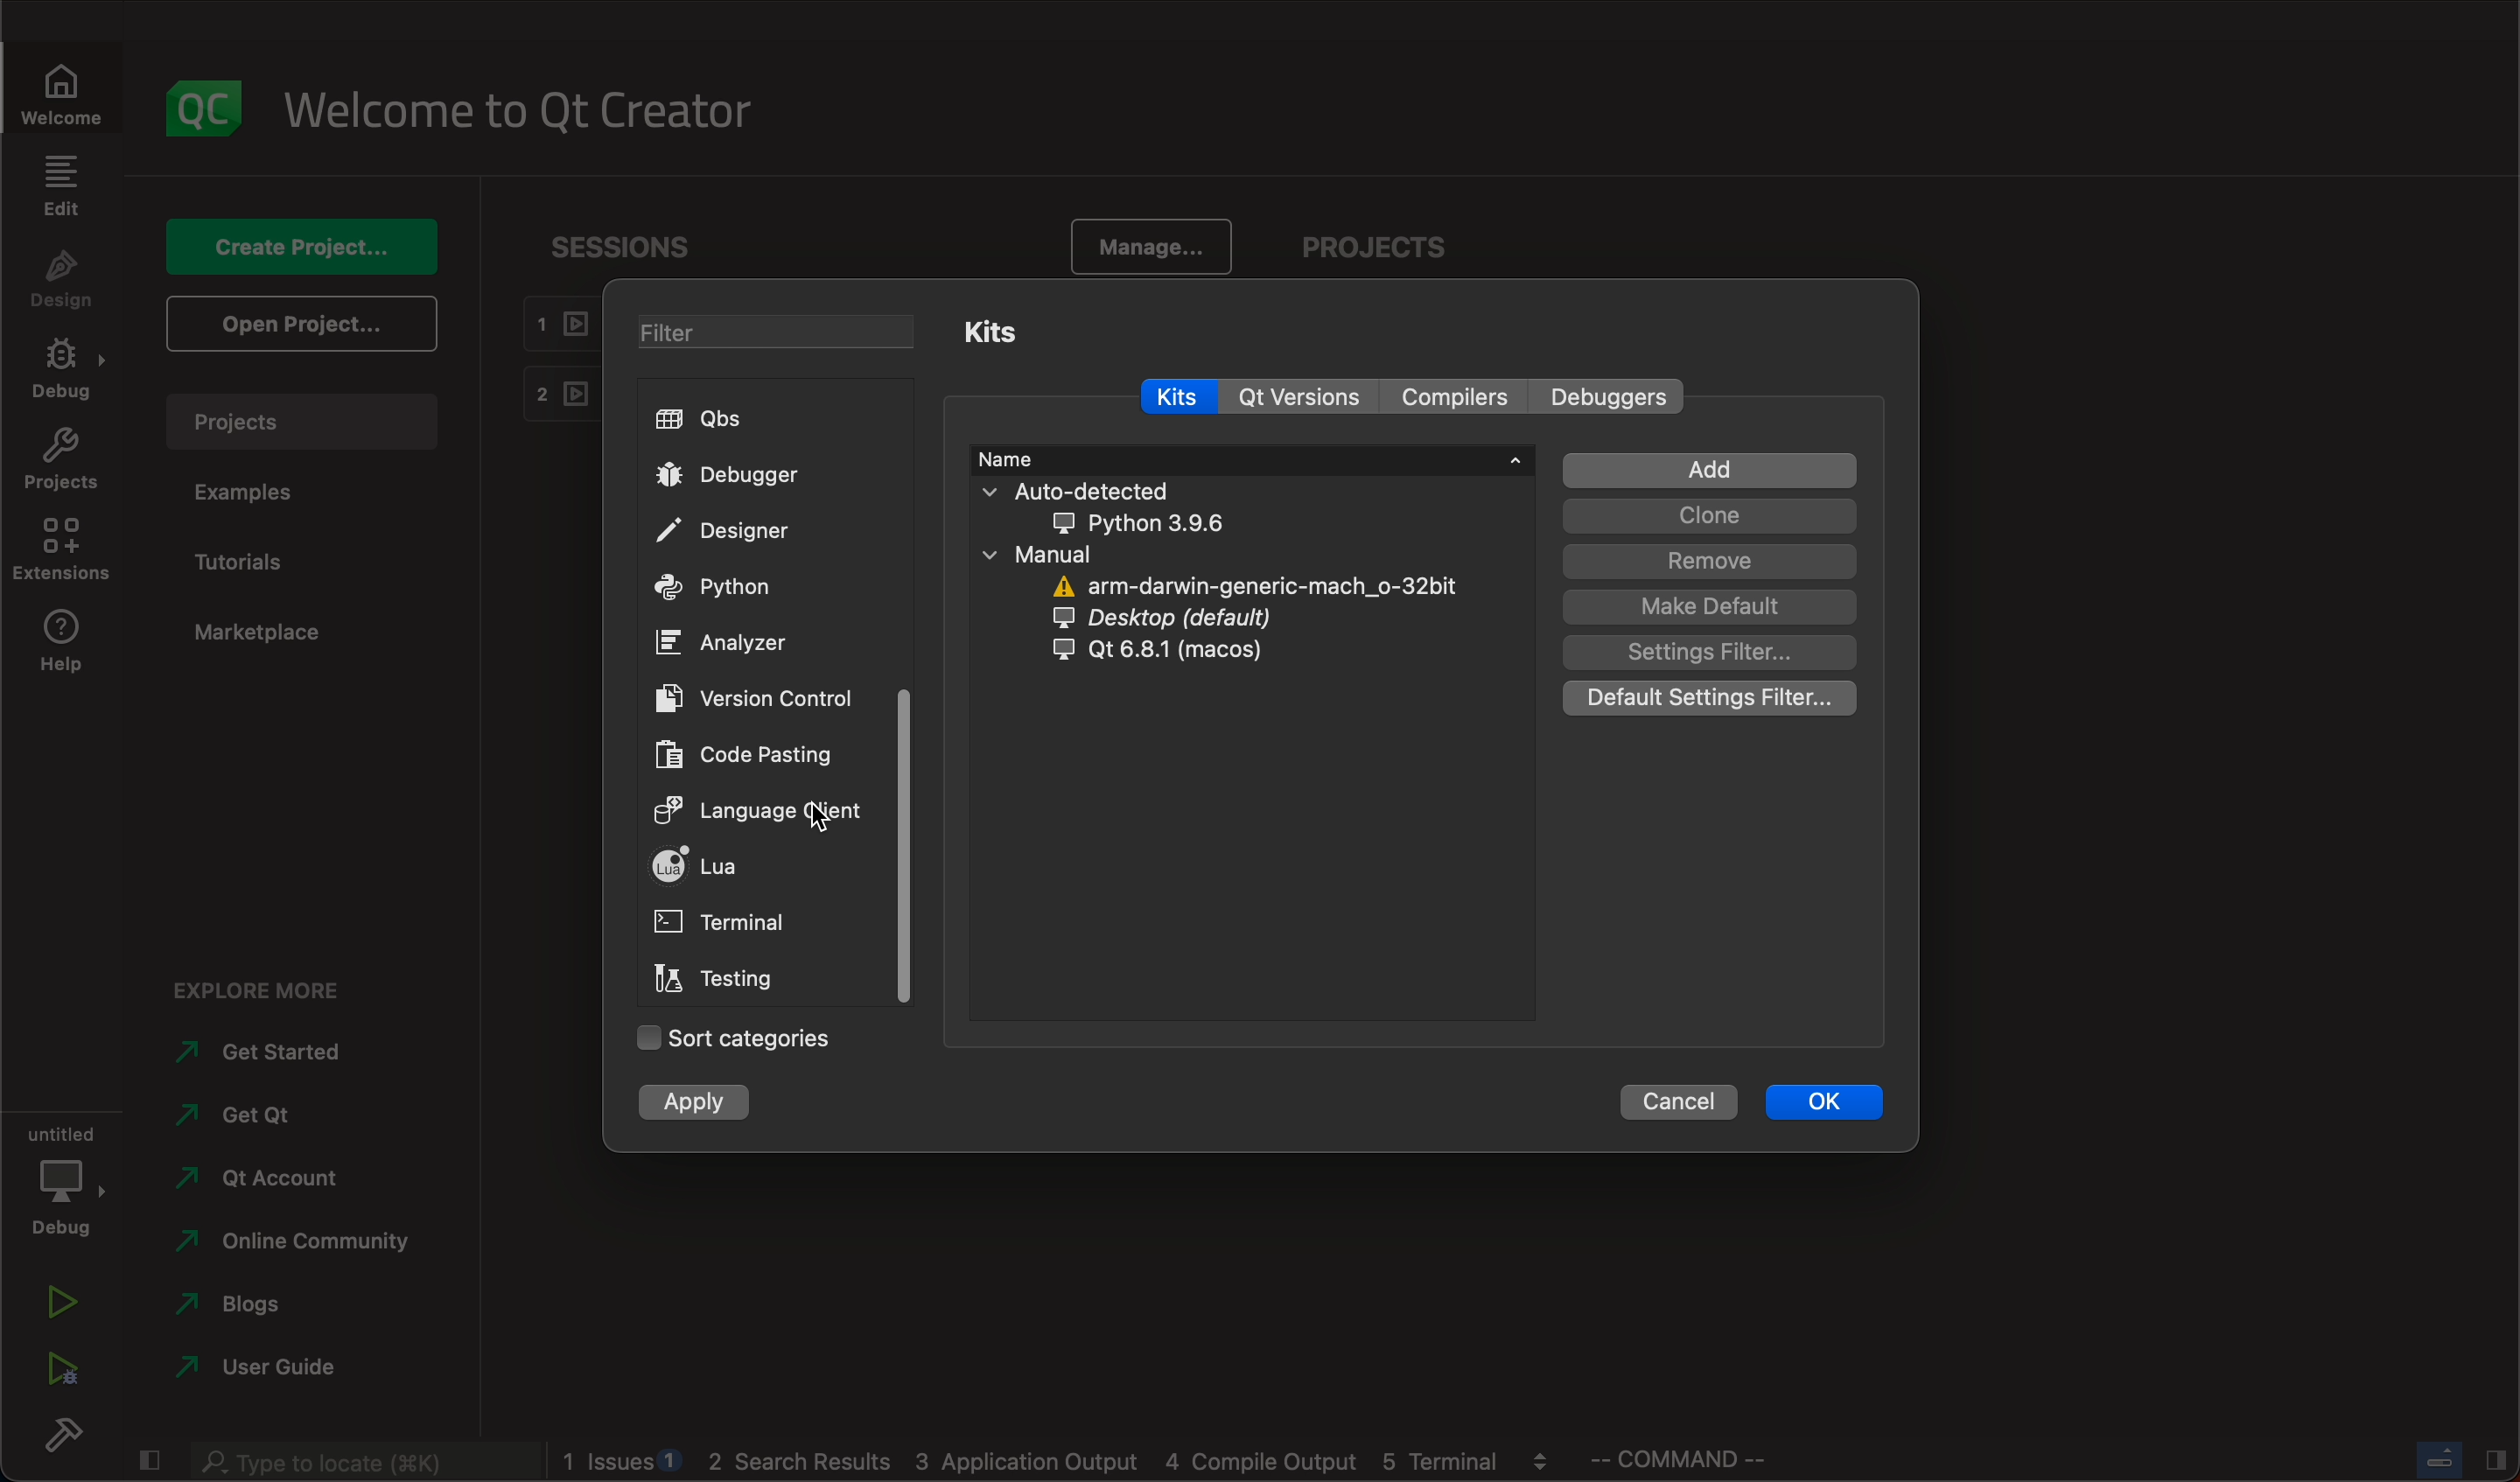 The height and width of the screenshot is (1482, 2520). I want to click on edit, so click(63, 184).